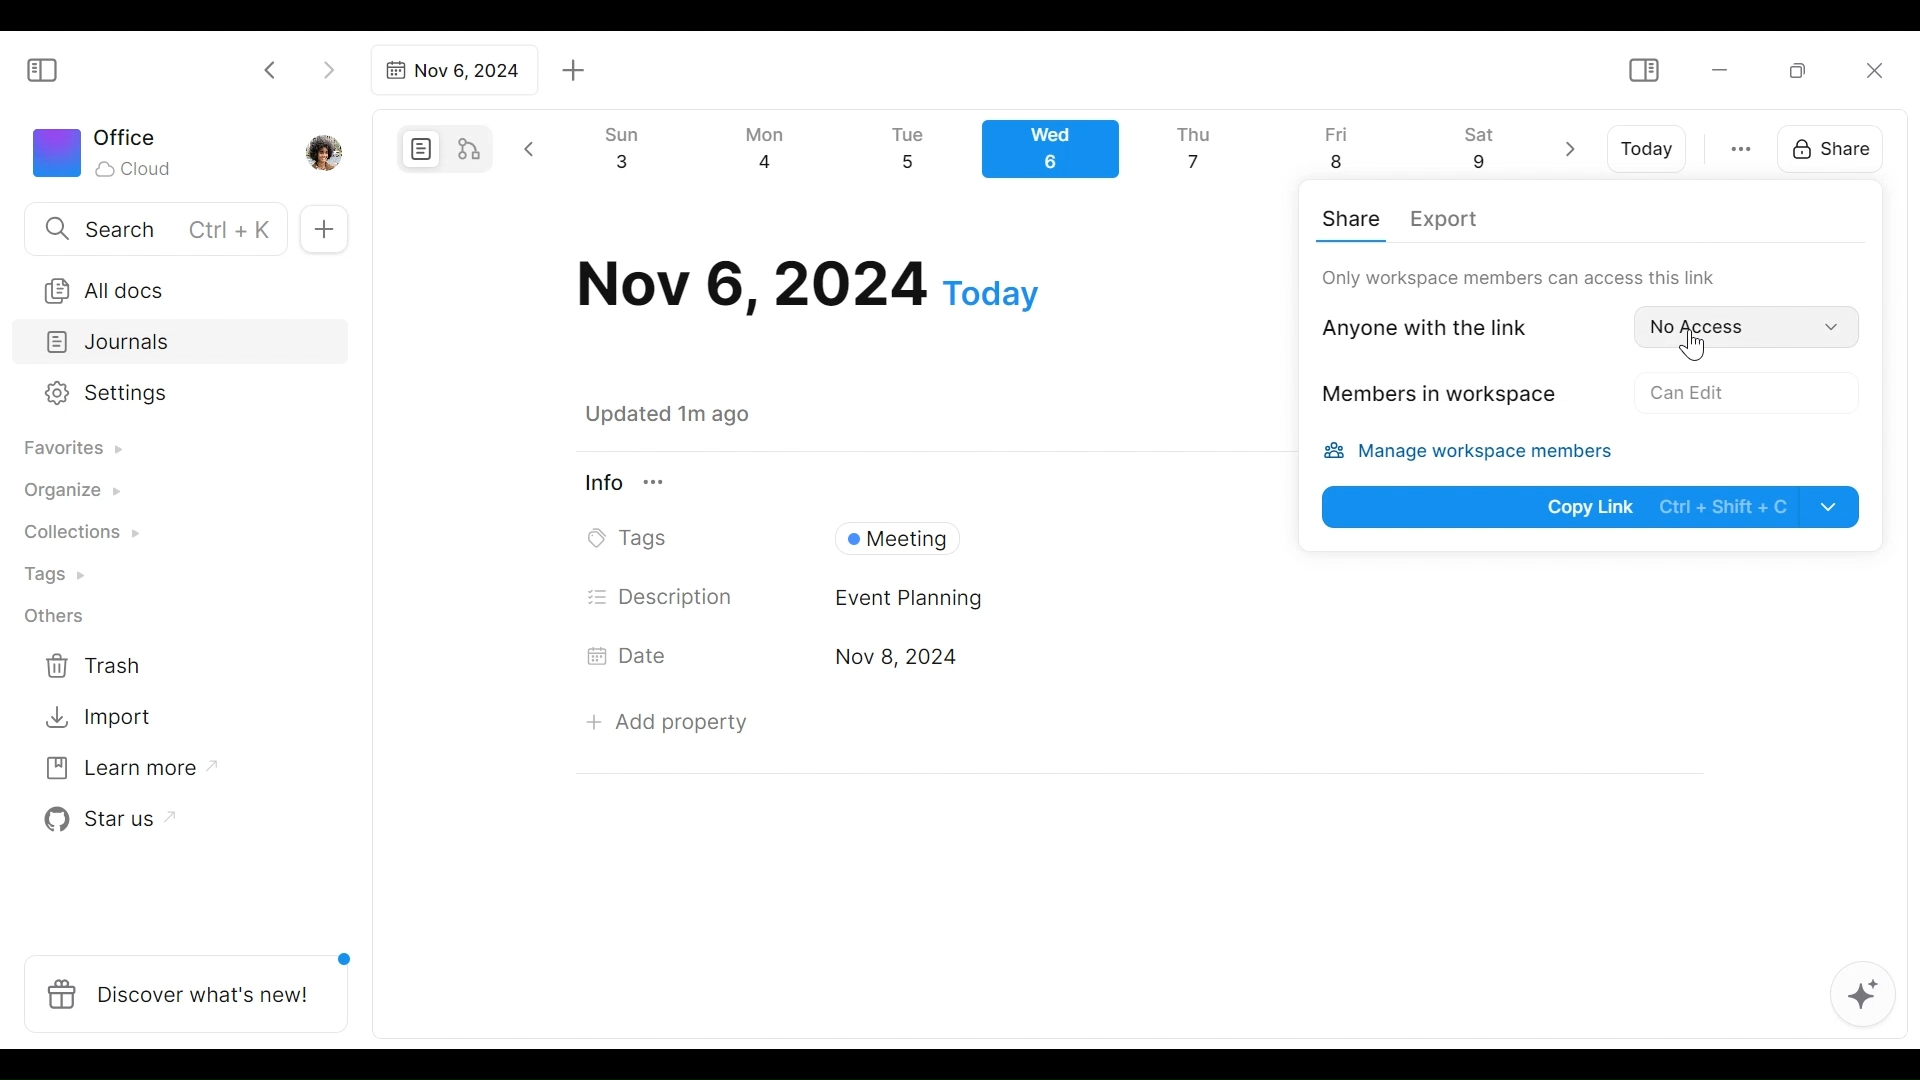 This screenshot has height=1080, width=1920. Describe the element at coordinates (1873, 70) in the screenshot. I see `Close` at that location.